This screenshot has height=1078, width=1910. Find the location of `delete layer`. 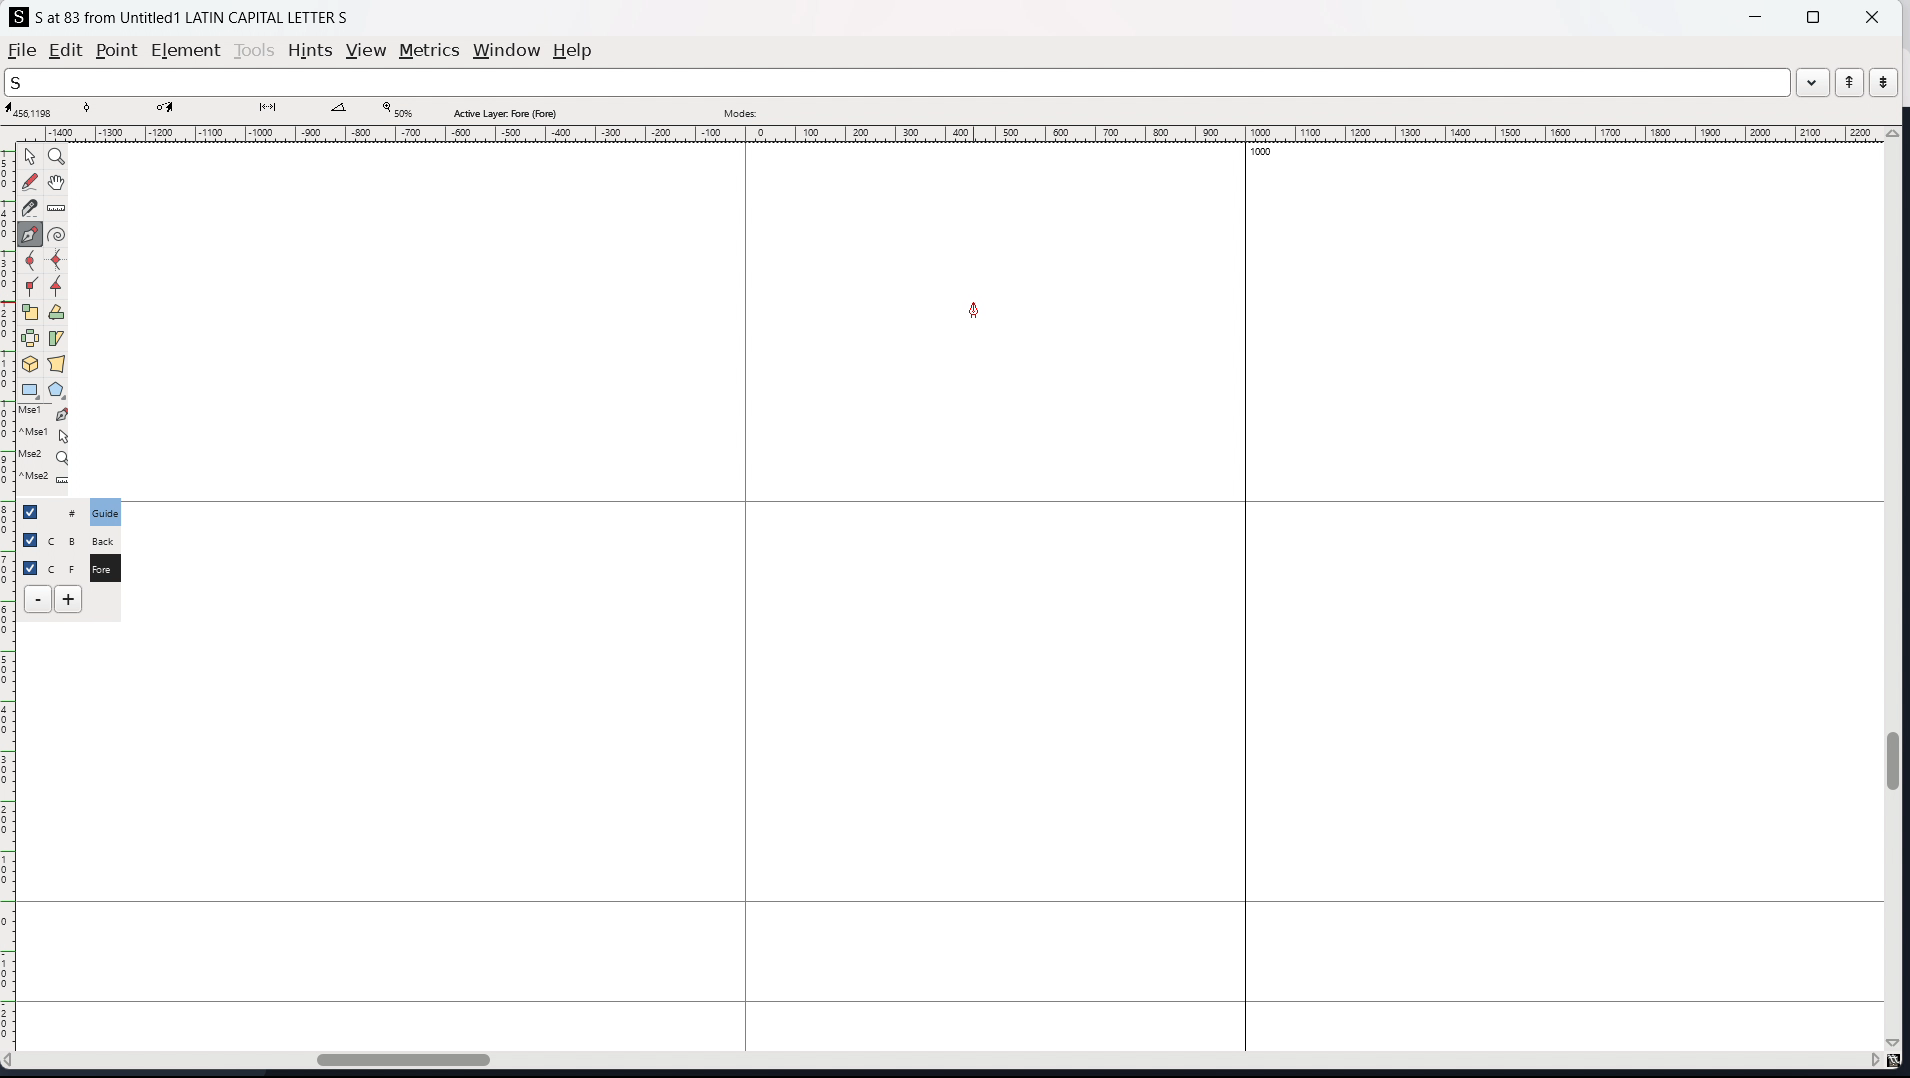

delete layer is located at coordinates (38, 600).